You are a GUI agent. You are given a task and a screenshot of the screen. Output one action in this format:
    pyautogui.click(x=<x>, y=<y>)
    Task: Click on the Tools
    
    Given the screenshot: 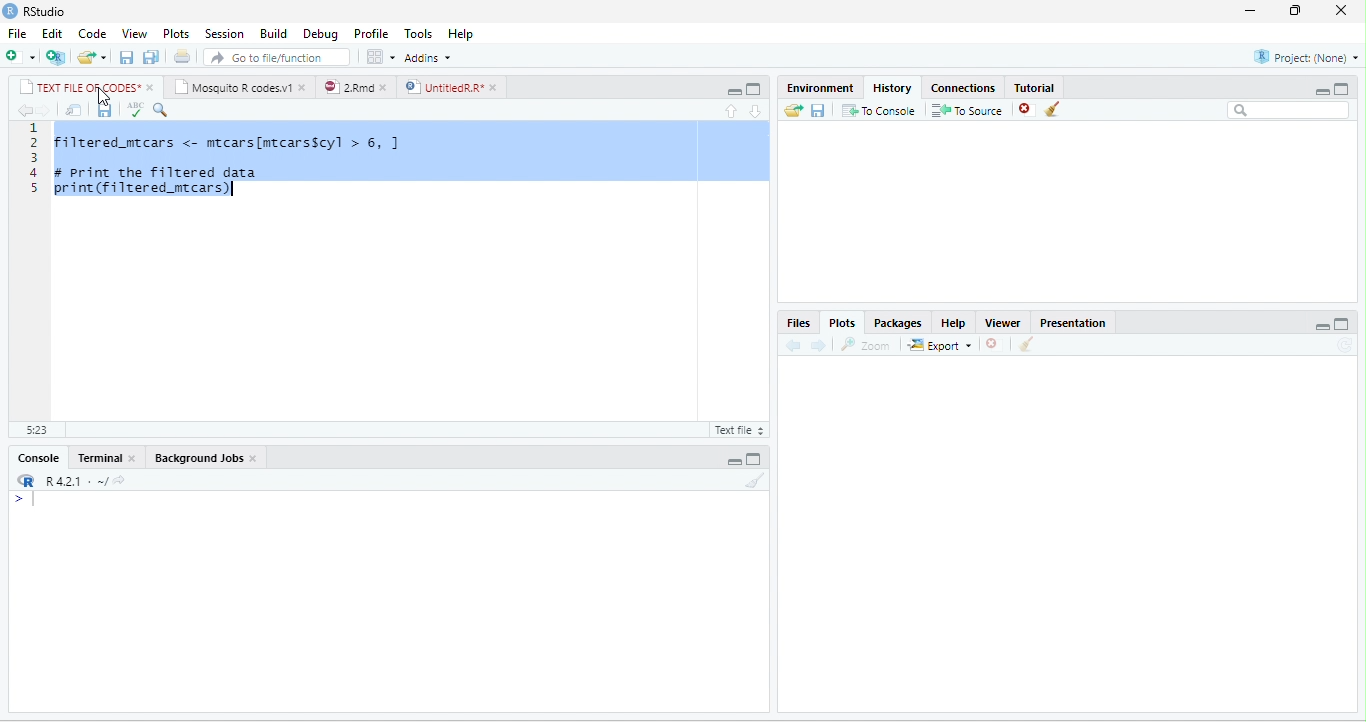 What is the action you would take?
    pyautogui.click(x=418, y=34)
    